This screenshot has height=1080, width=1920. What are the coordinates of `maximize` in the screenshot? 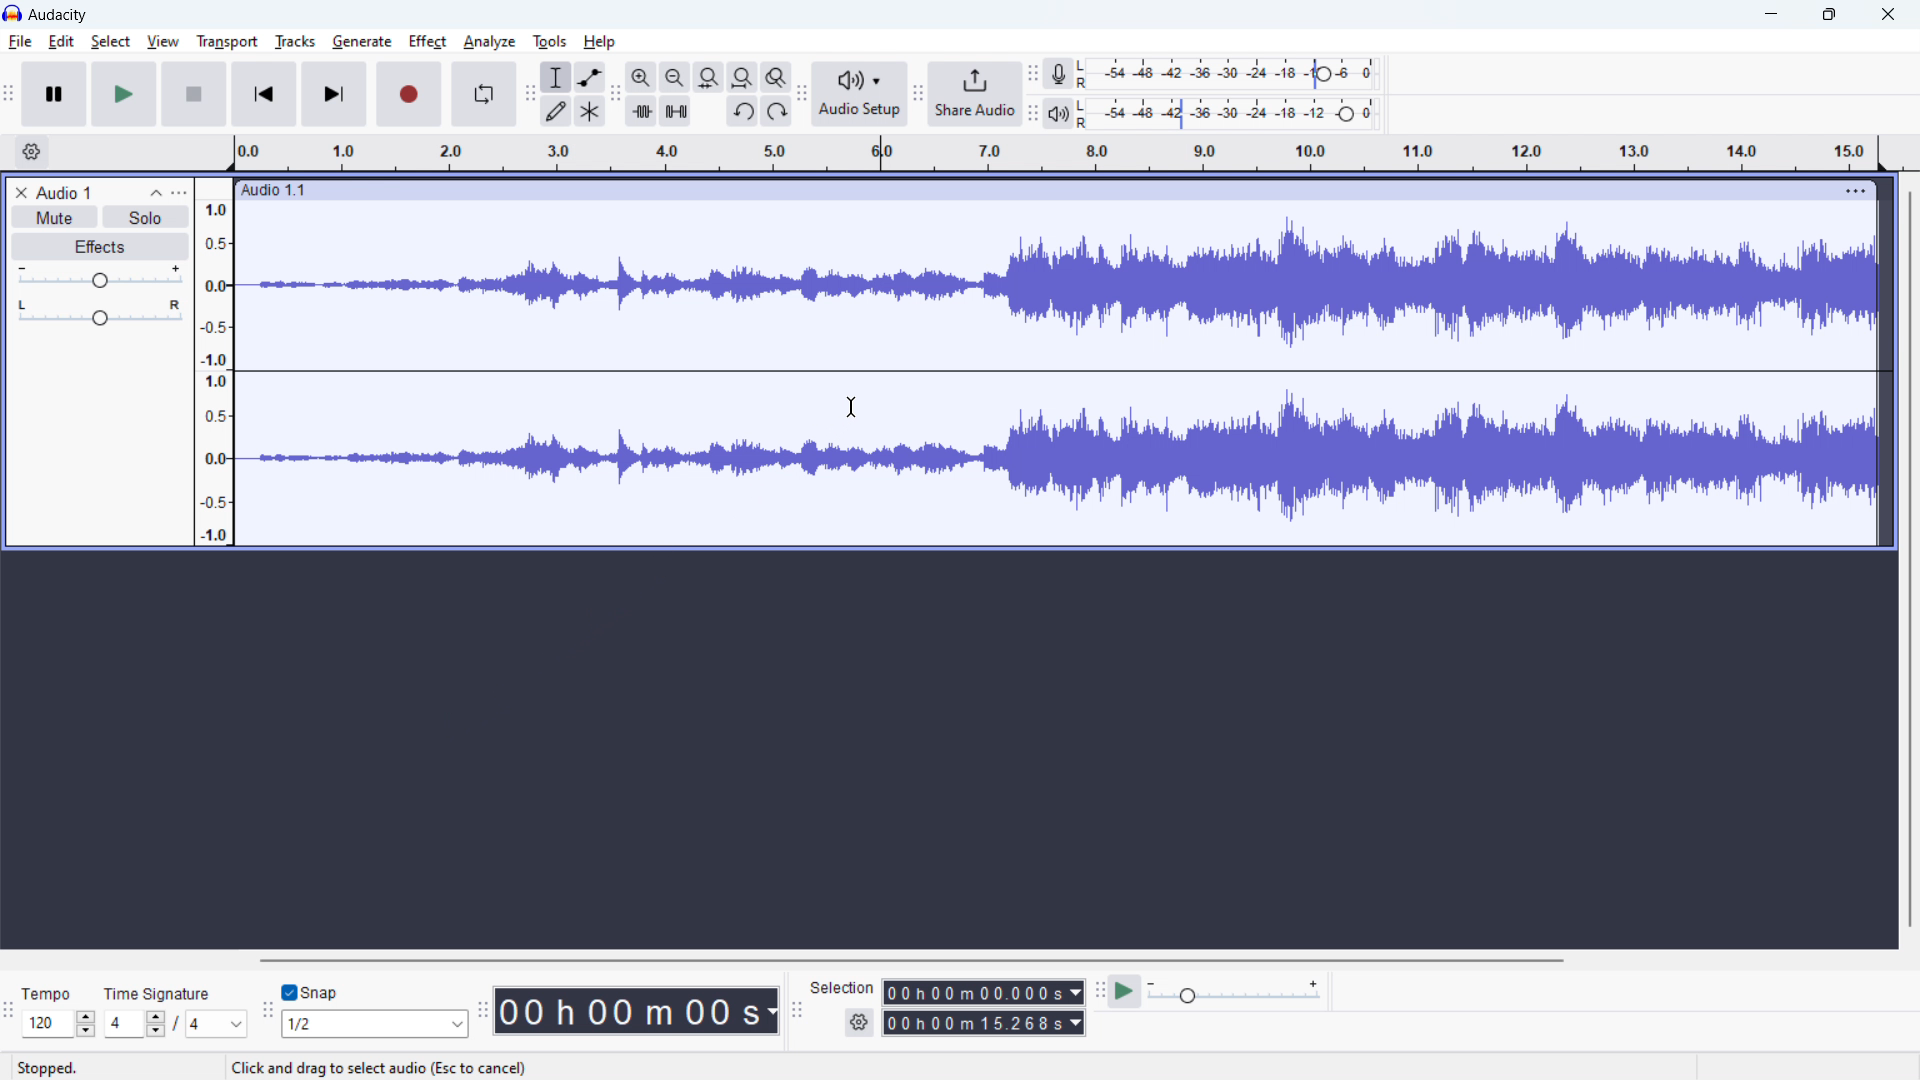 It's located at (1830, 14).